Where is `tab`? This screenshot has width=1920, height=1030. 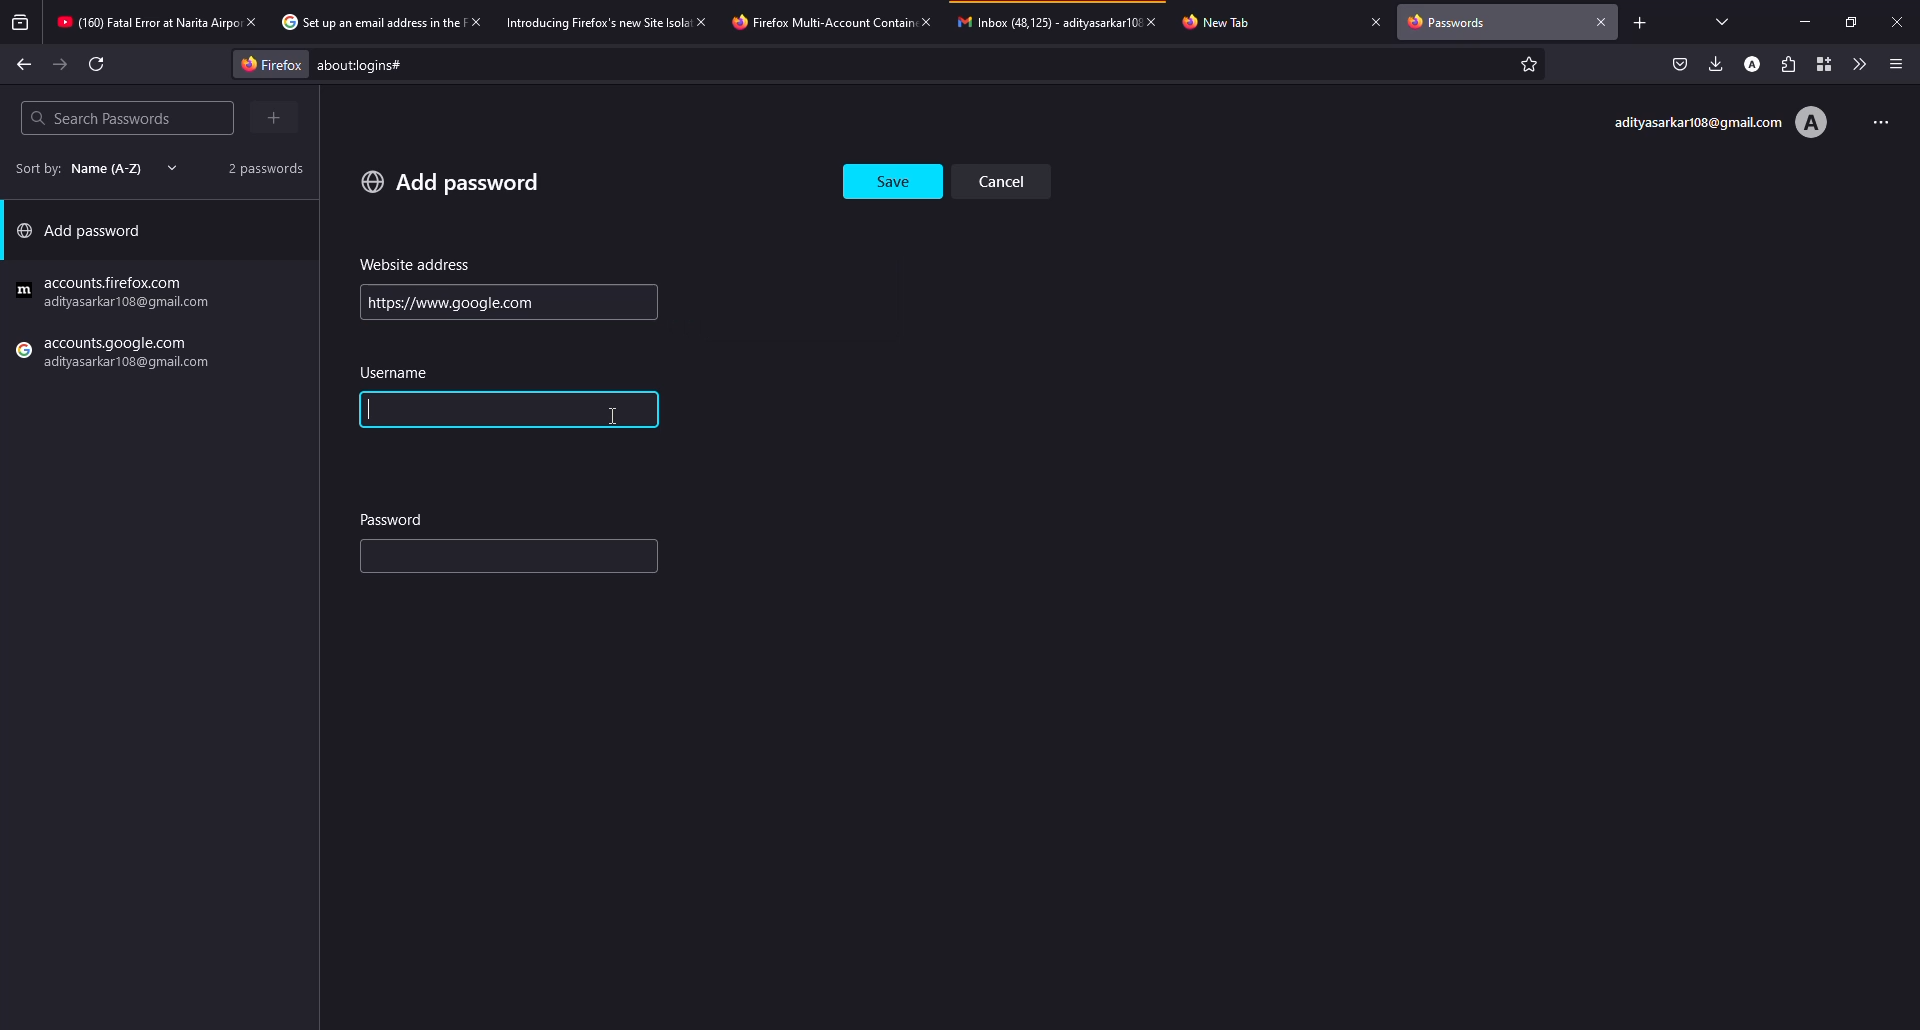
tab is located at coordinates (367, 23).